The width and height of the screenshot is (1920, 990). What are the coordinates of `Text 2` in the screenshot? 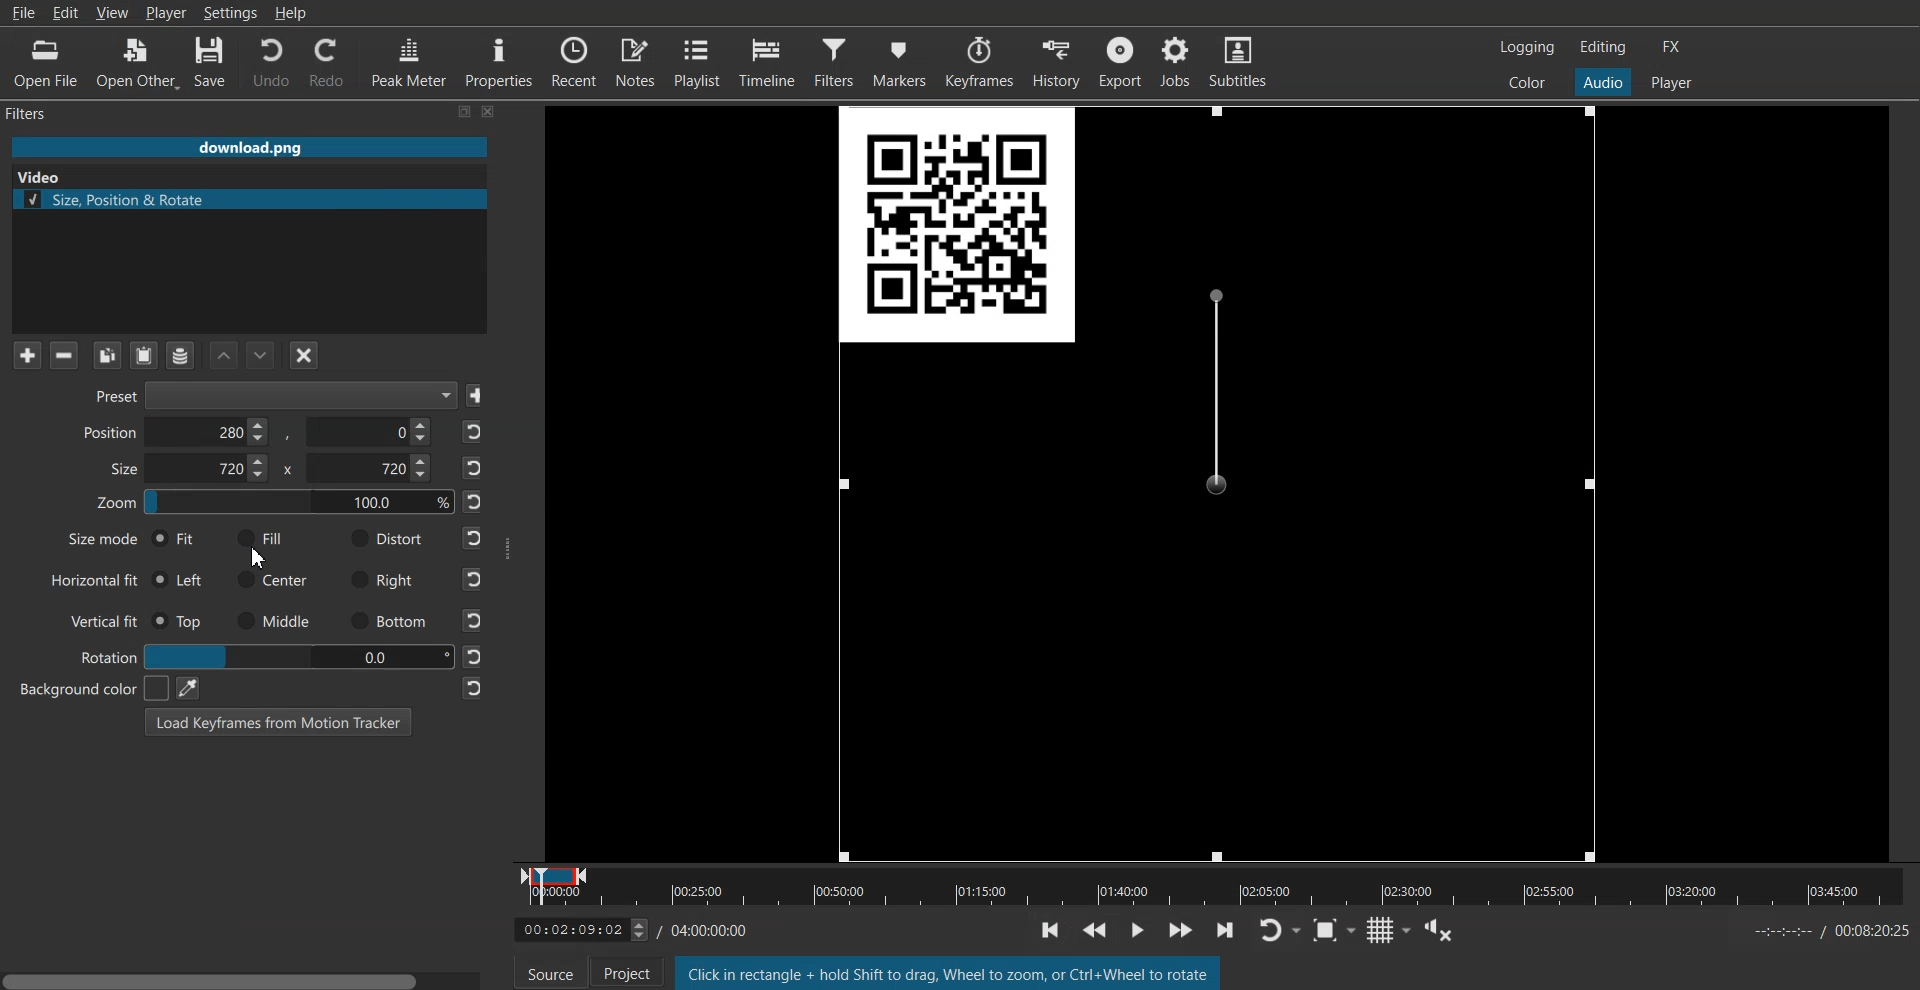 It's located at (947, 972).